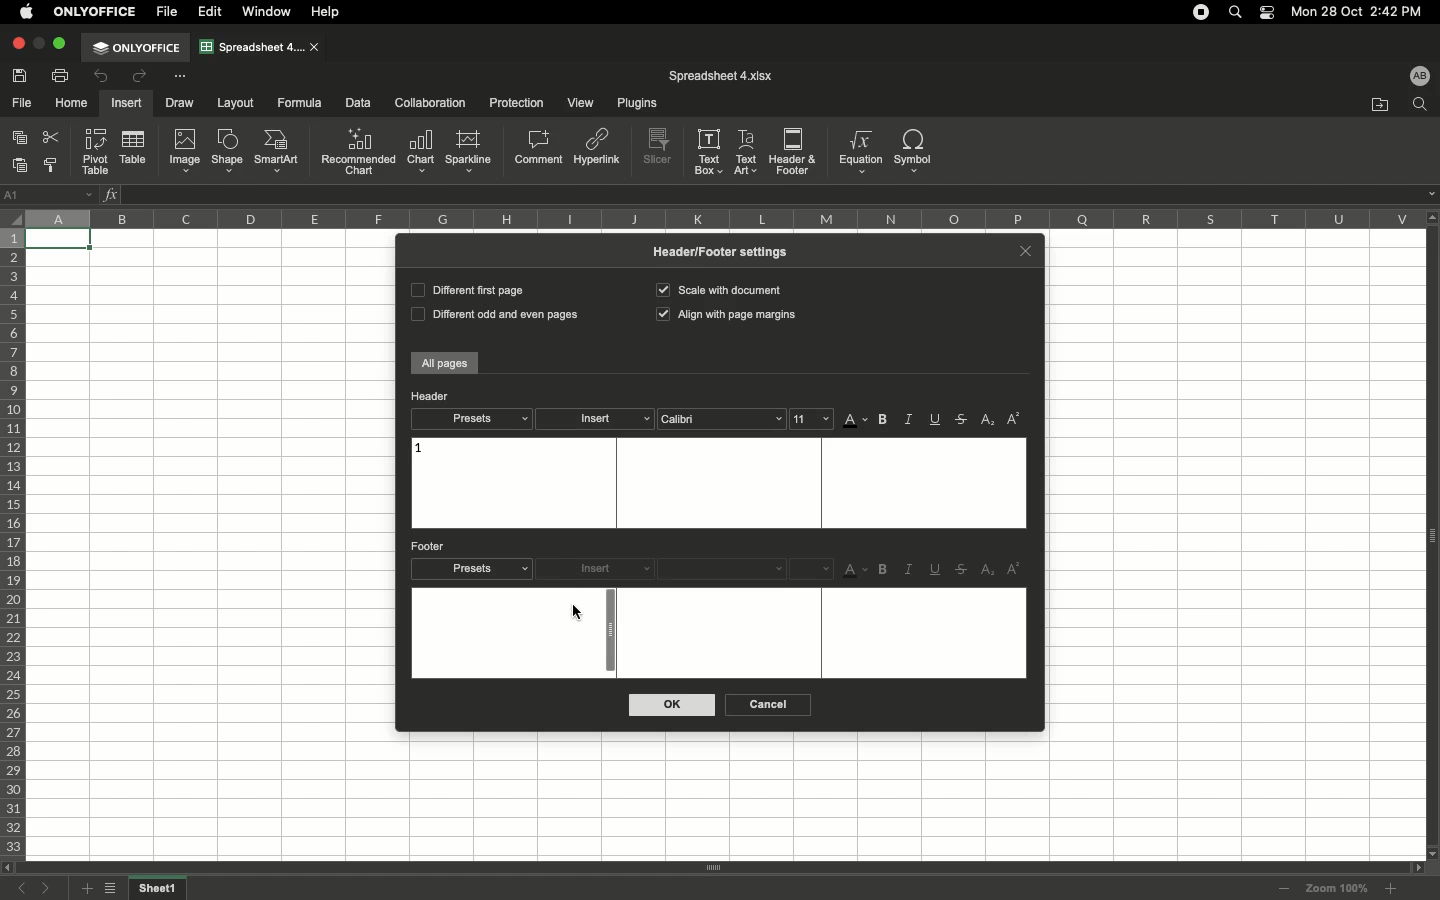 The height and width of the screenshot is (900, 1440). Describe the element at coordinates (1431, 217) in the screenshot. I see `scroll up` at that location.